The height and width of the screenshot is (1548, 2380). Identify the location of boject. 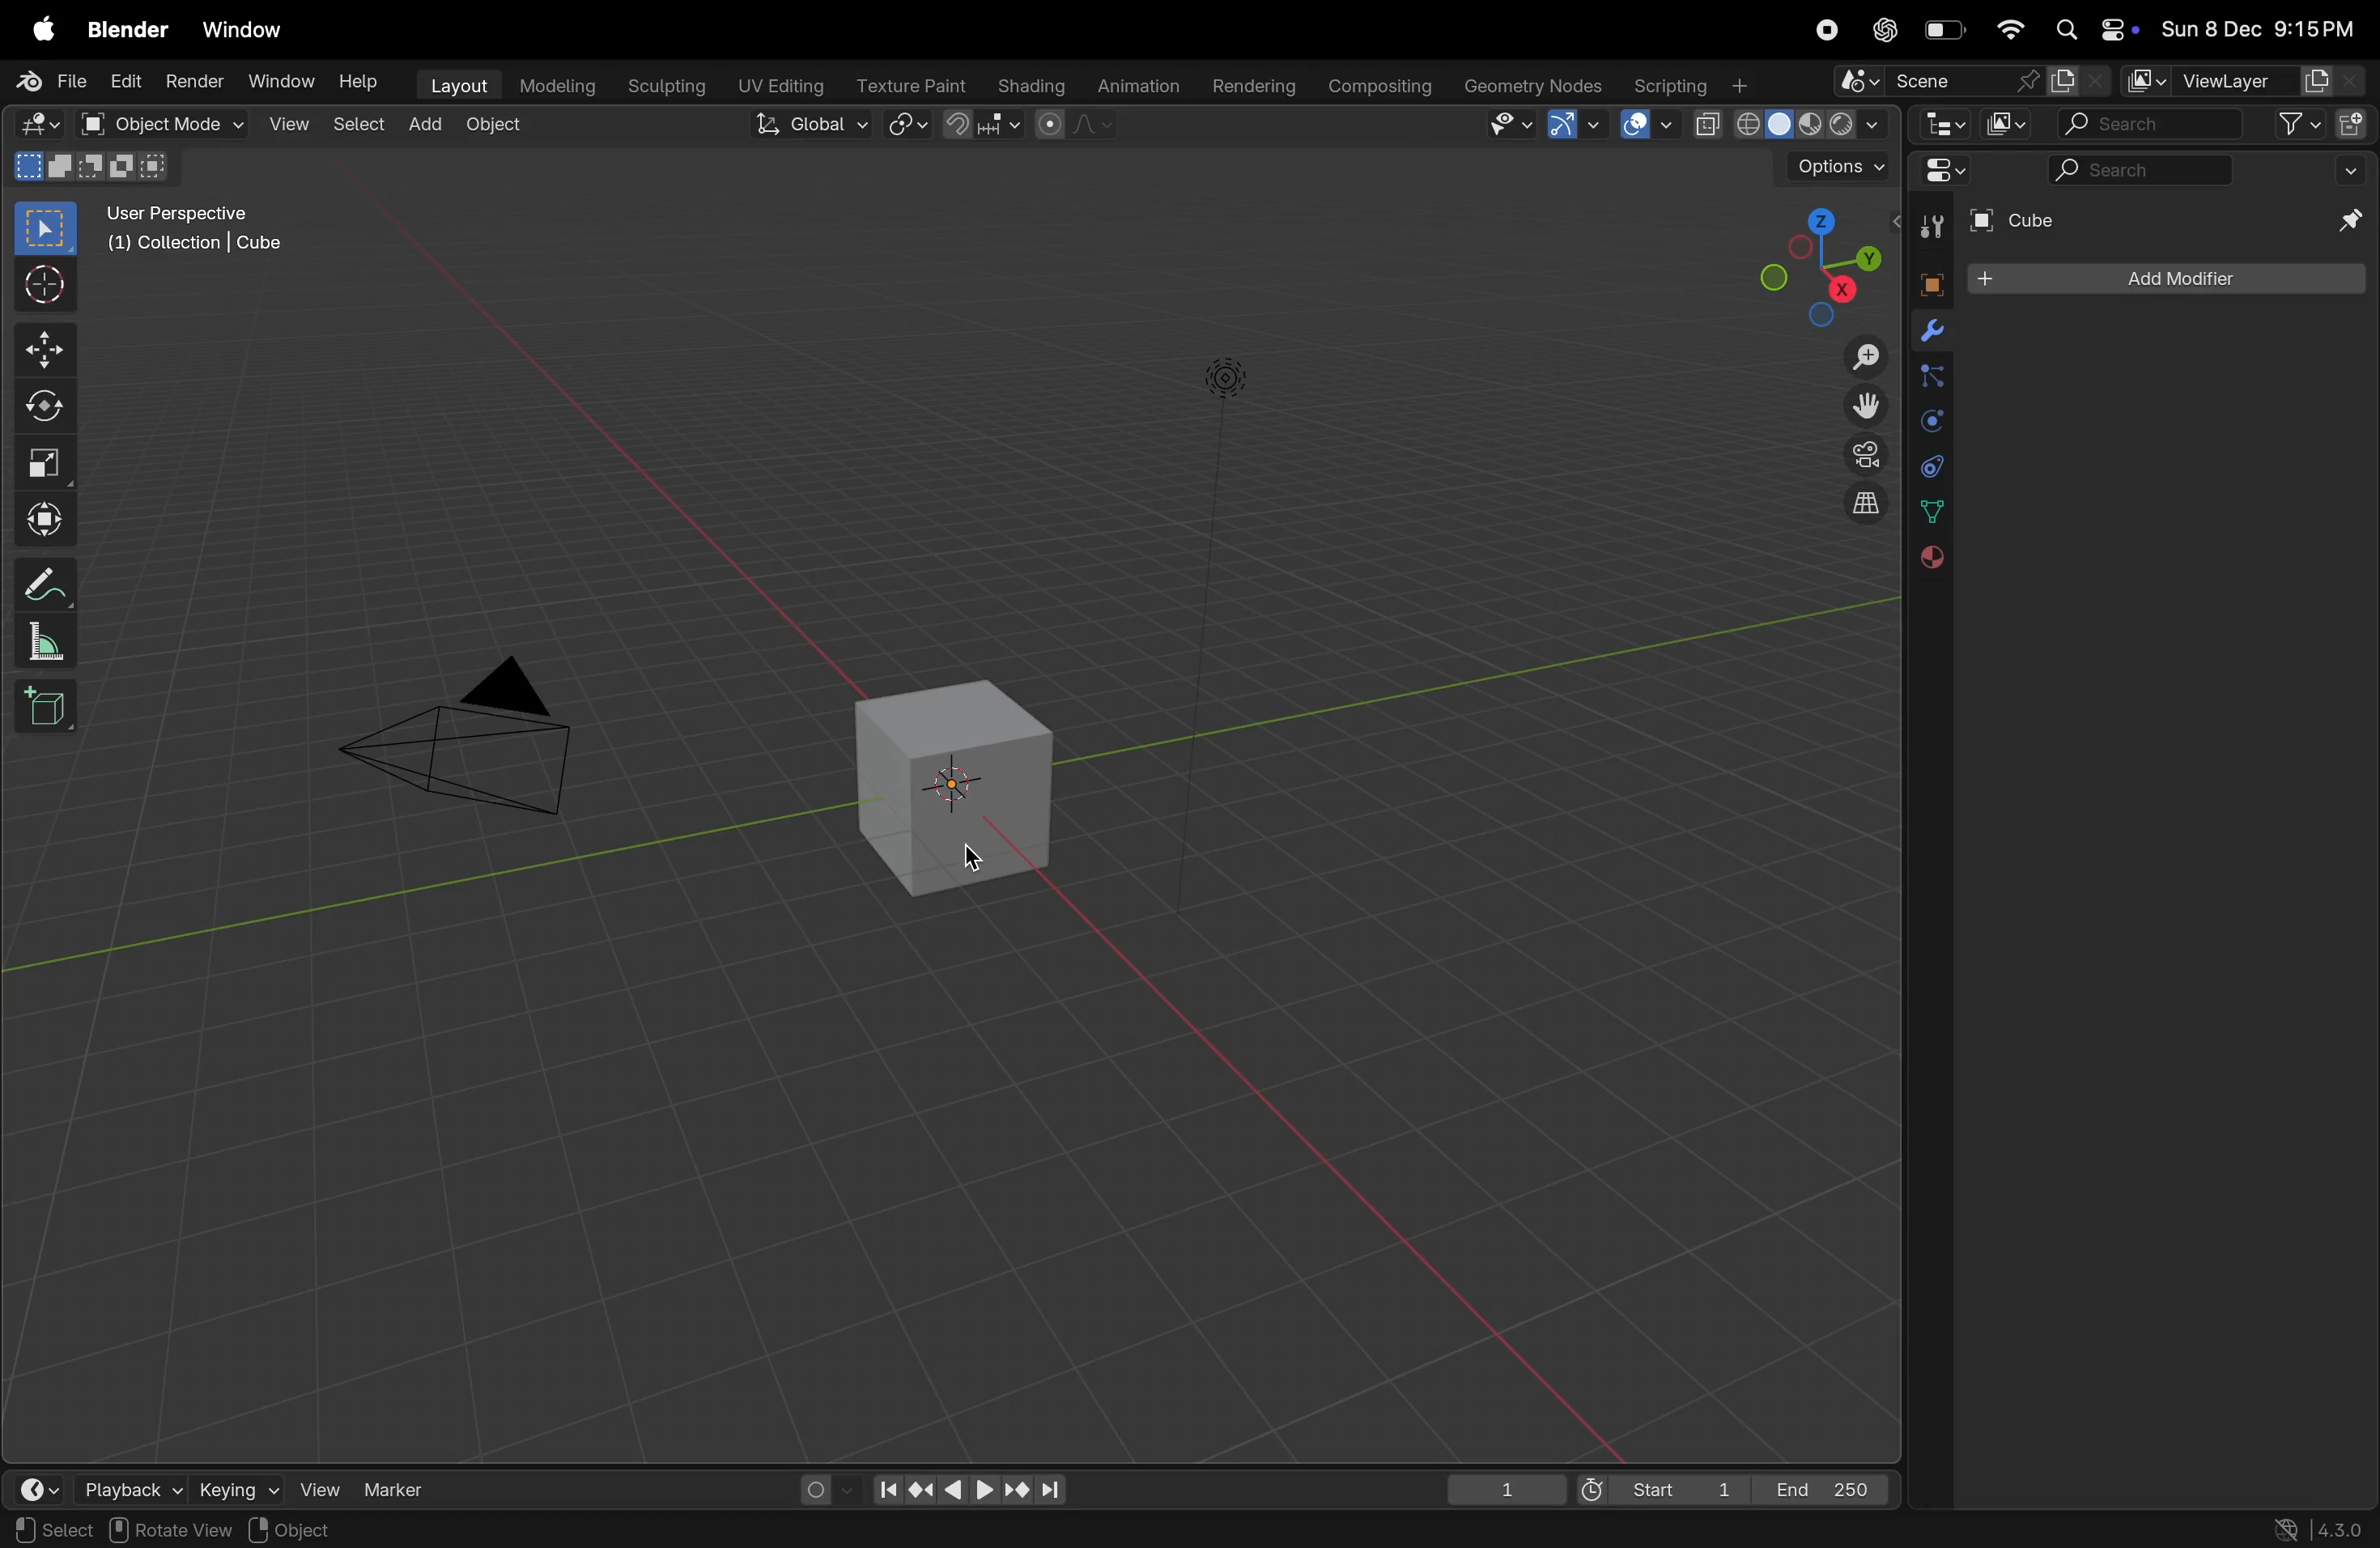
(964, 786).